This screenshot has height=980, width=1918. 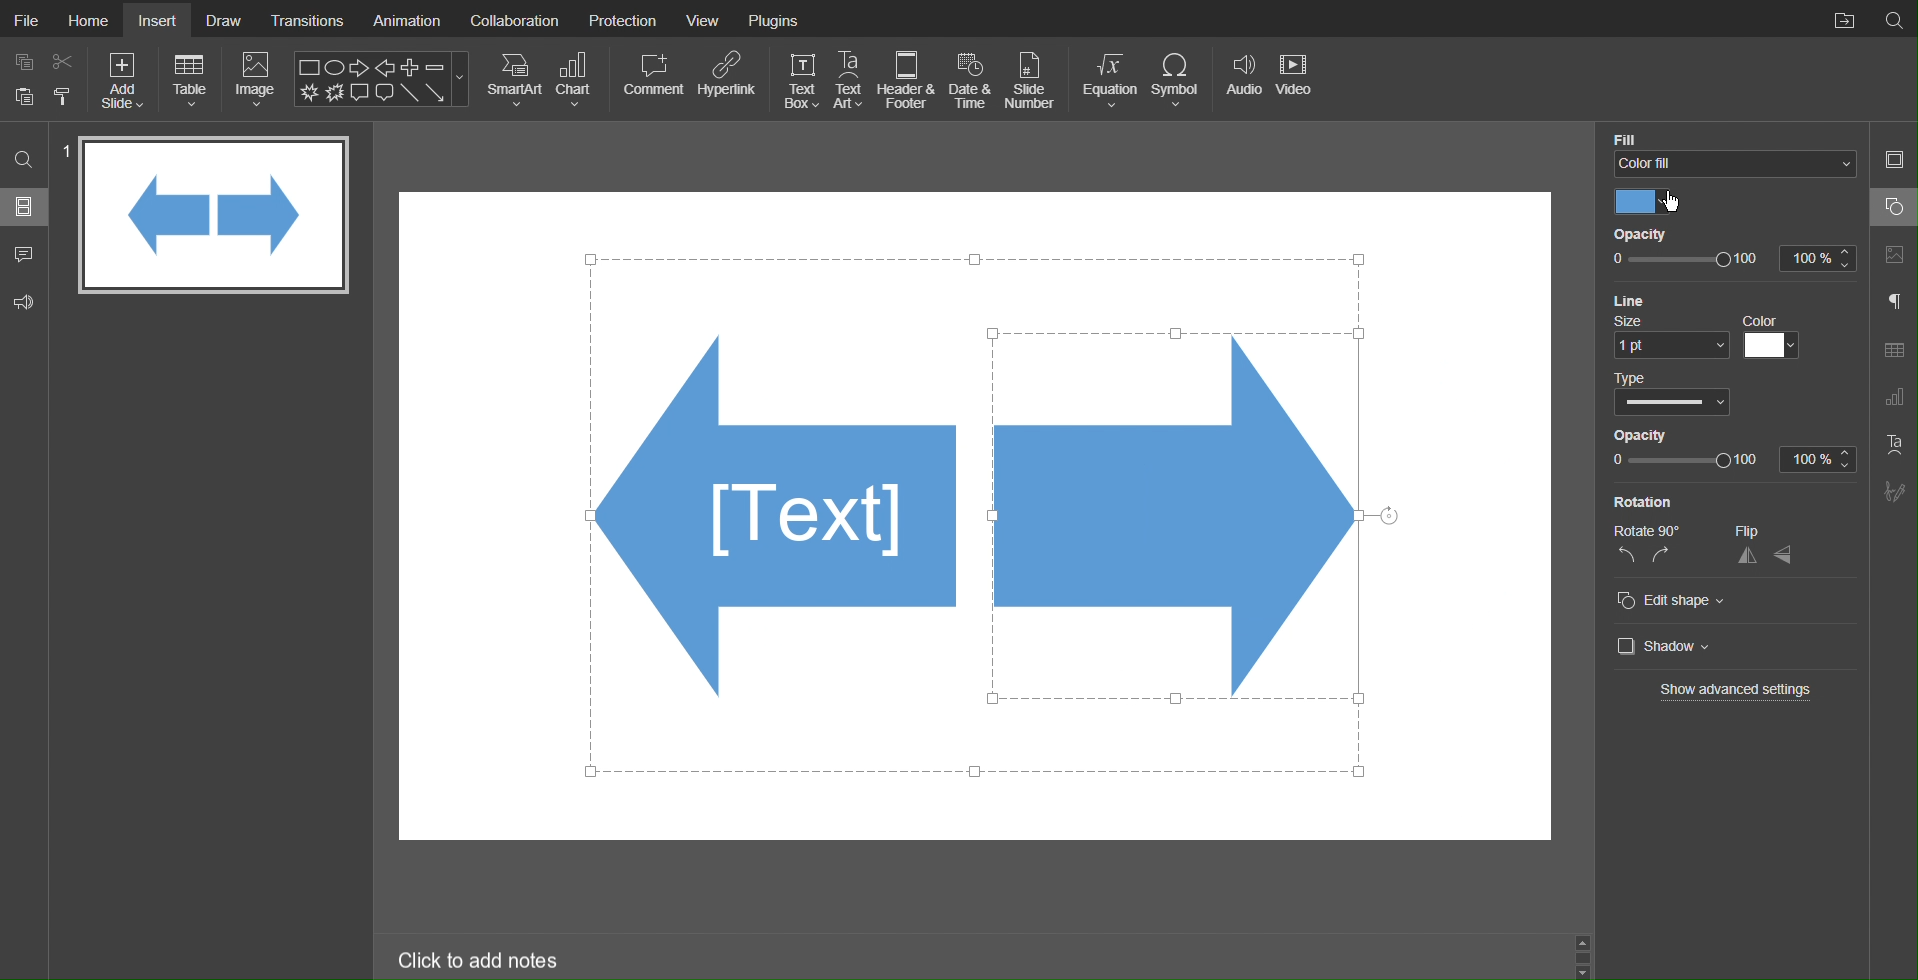 I want to click on Search, so click(x=23, y=162).